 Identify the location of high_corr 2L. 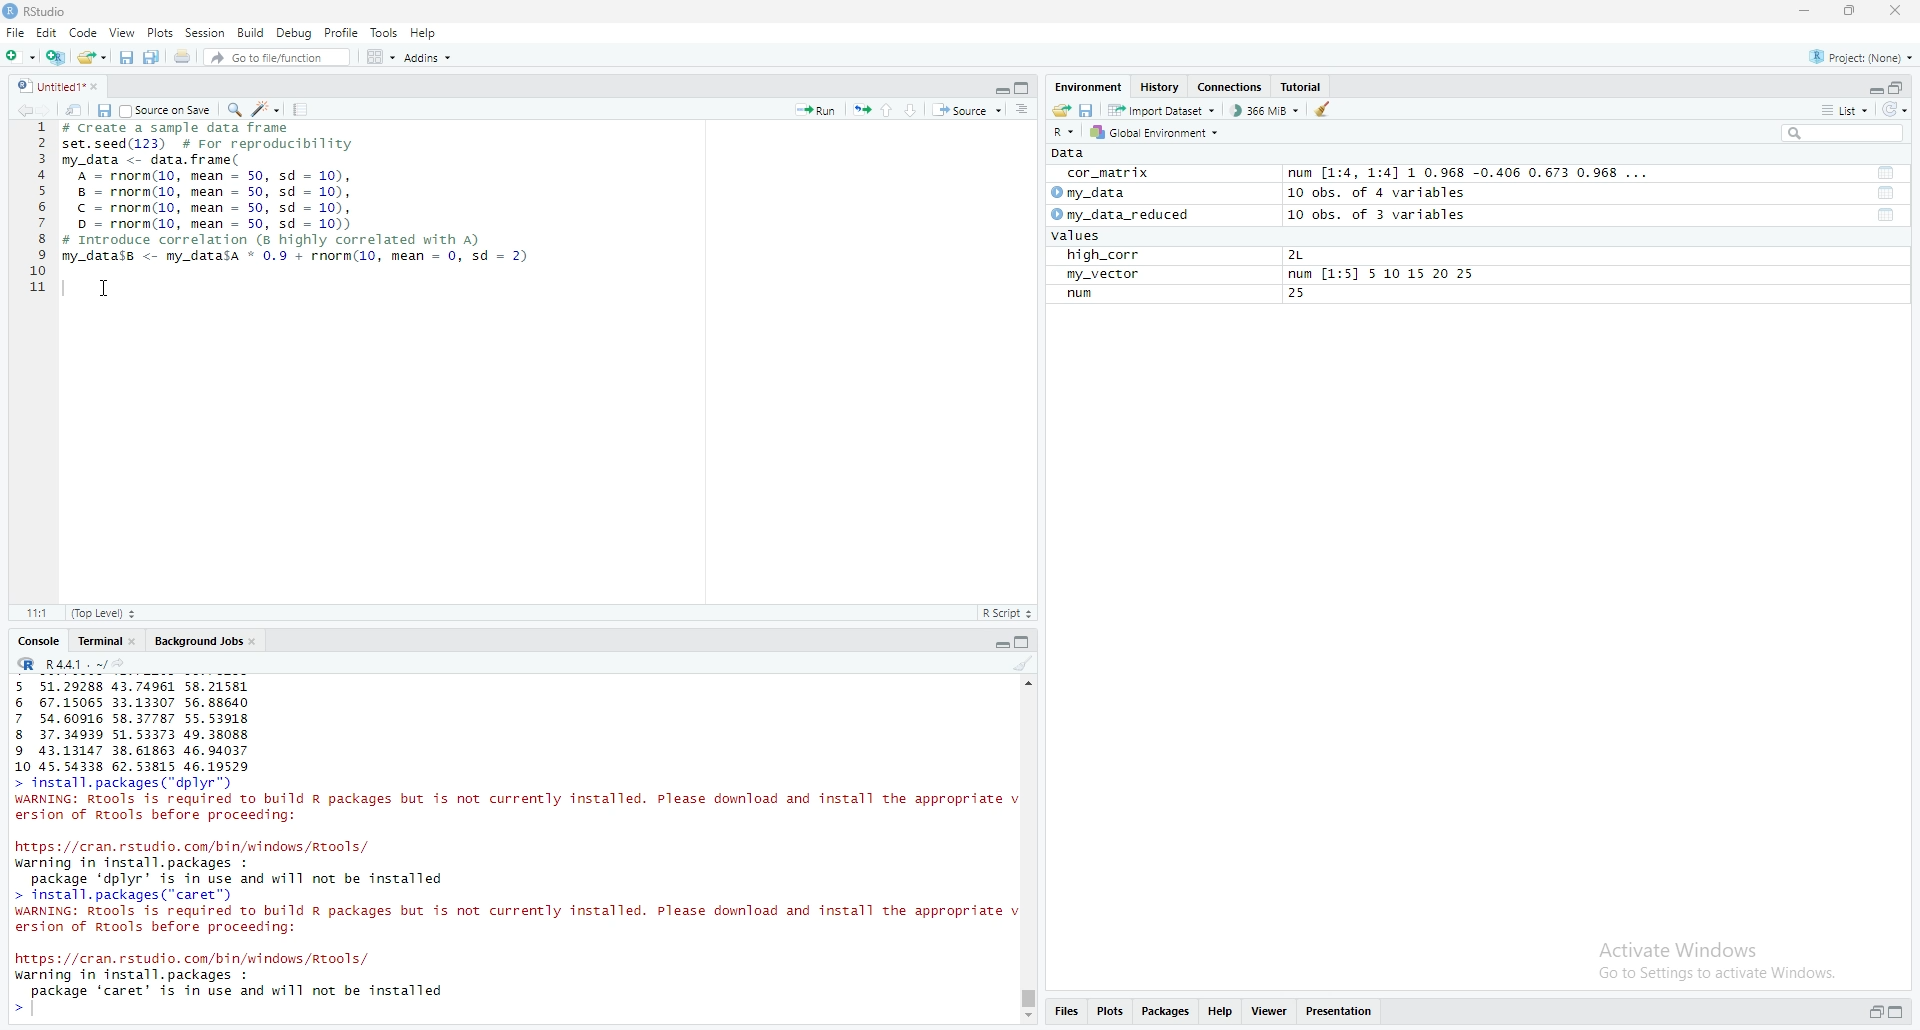
(1197, 256).